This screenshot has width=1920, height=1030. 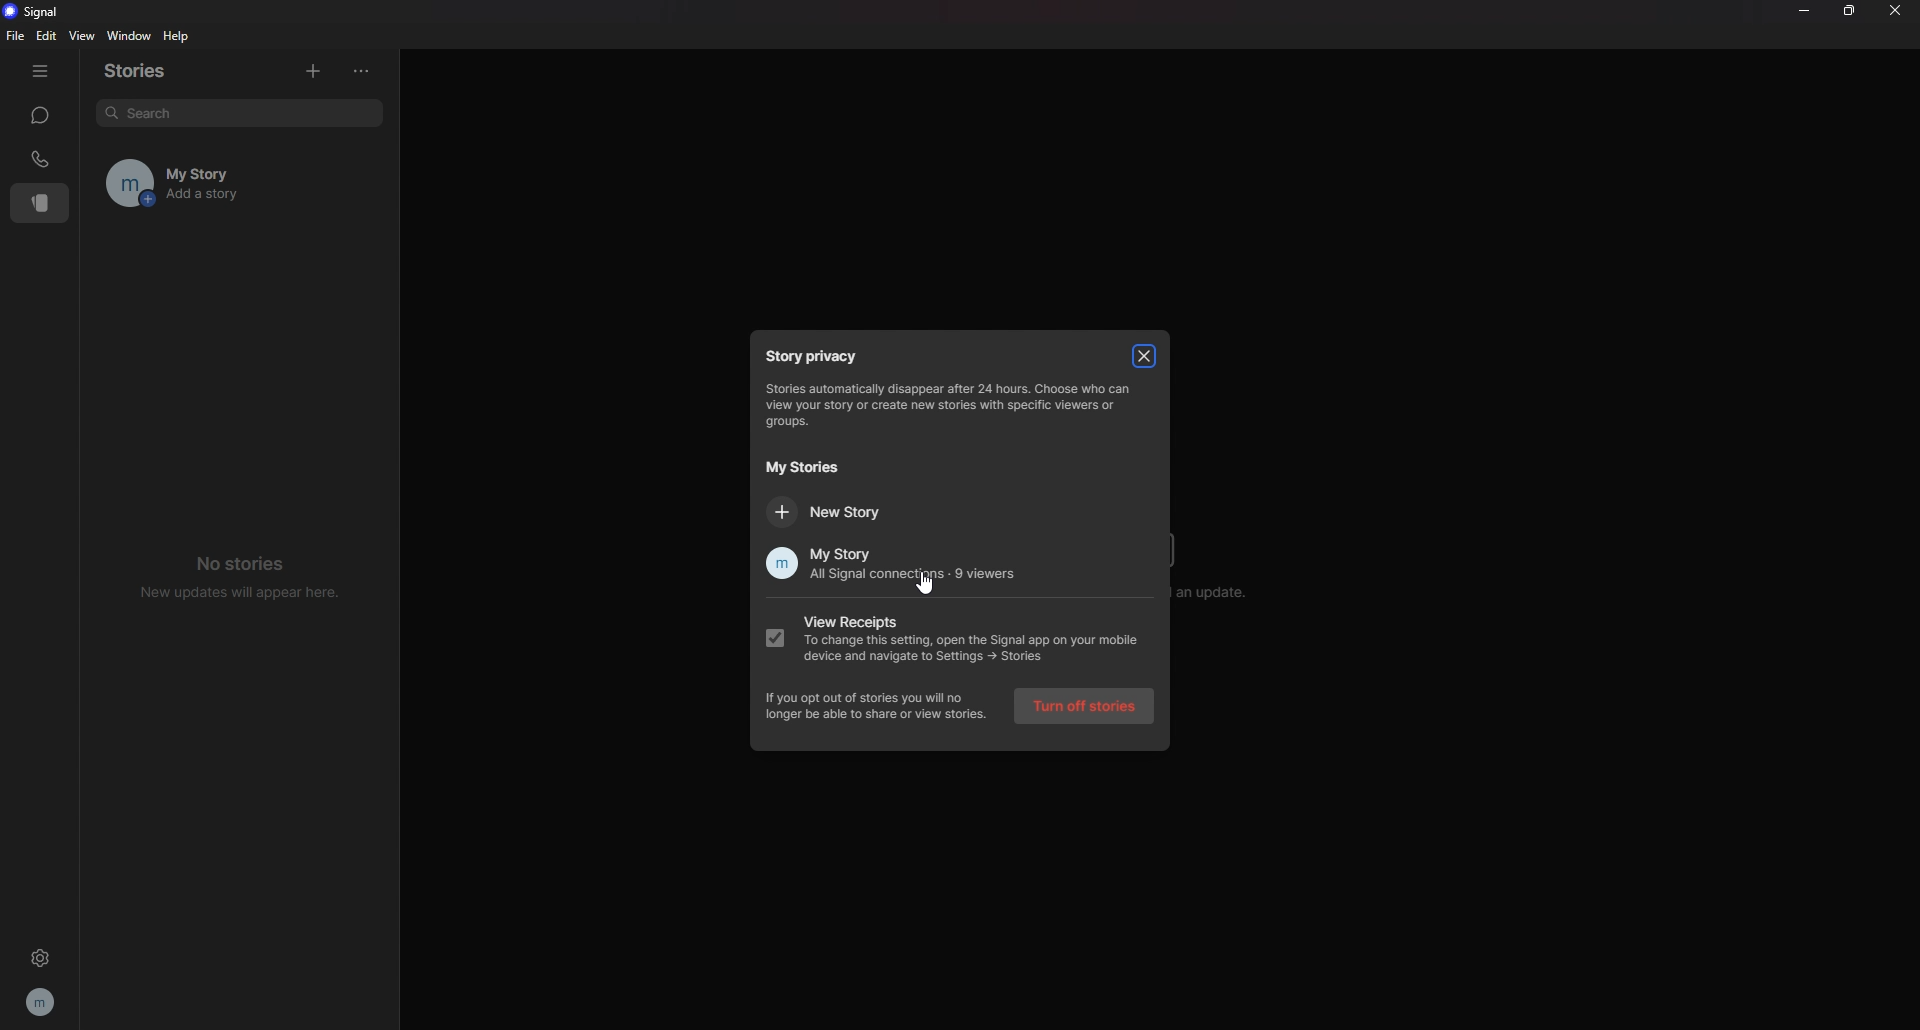 What do you see at coordinates (887, 565) in the screenshot?
I see `my story all signal connections 9 viewers` at bounding box center [887, 565].